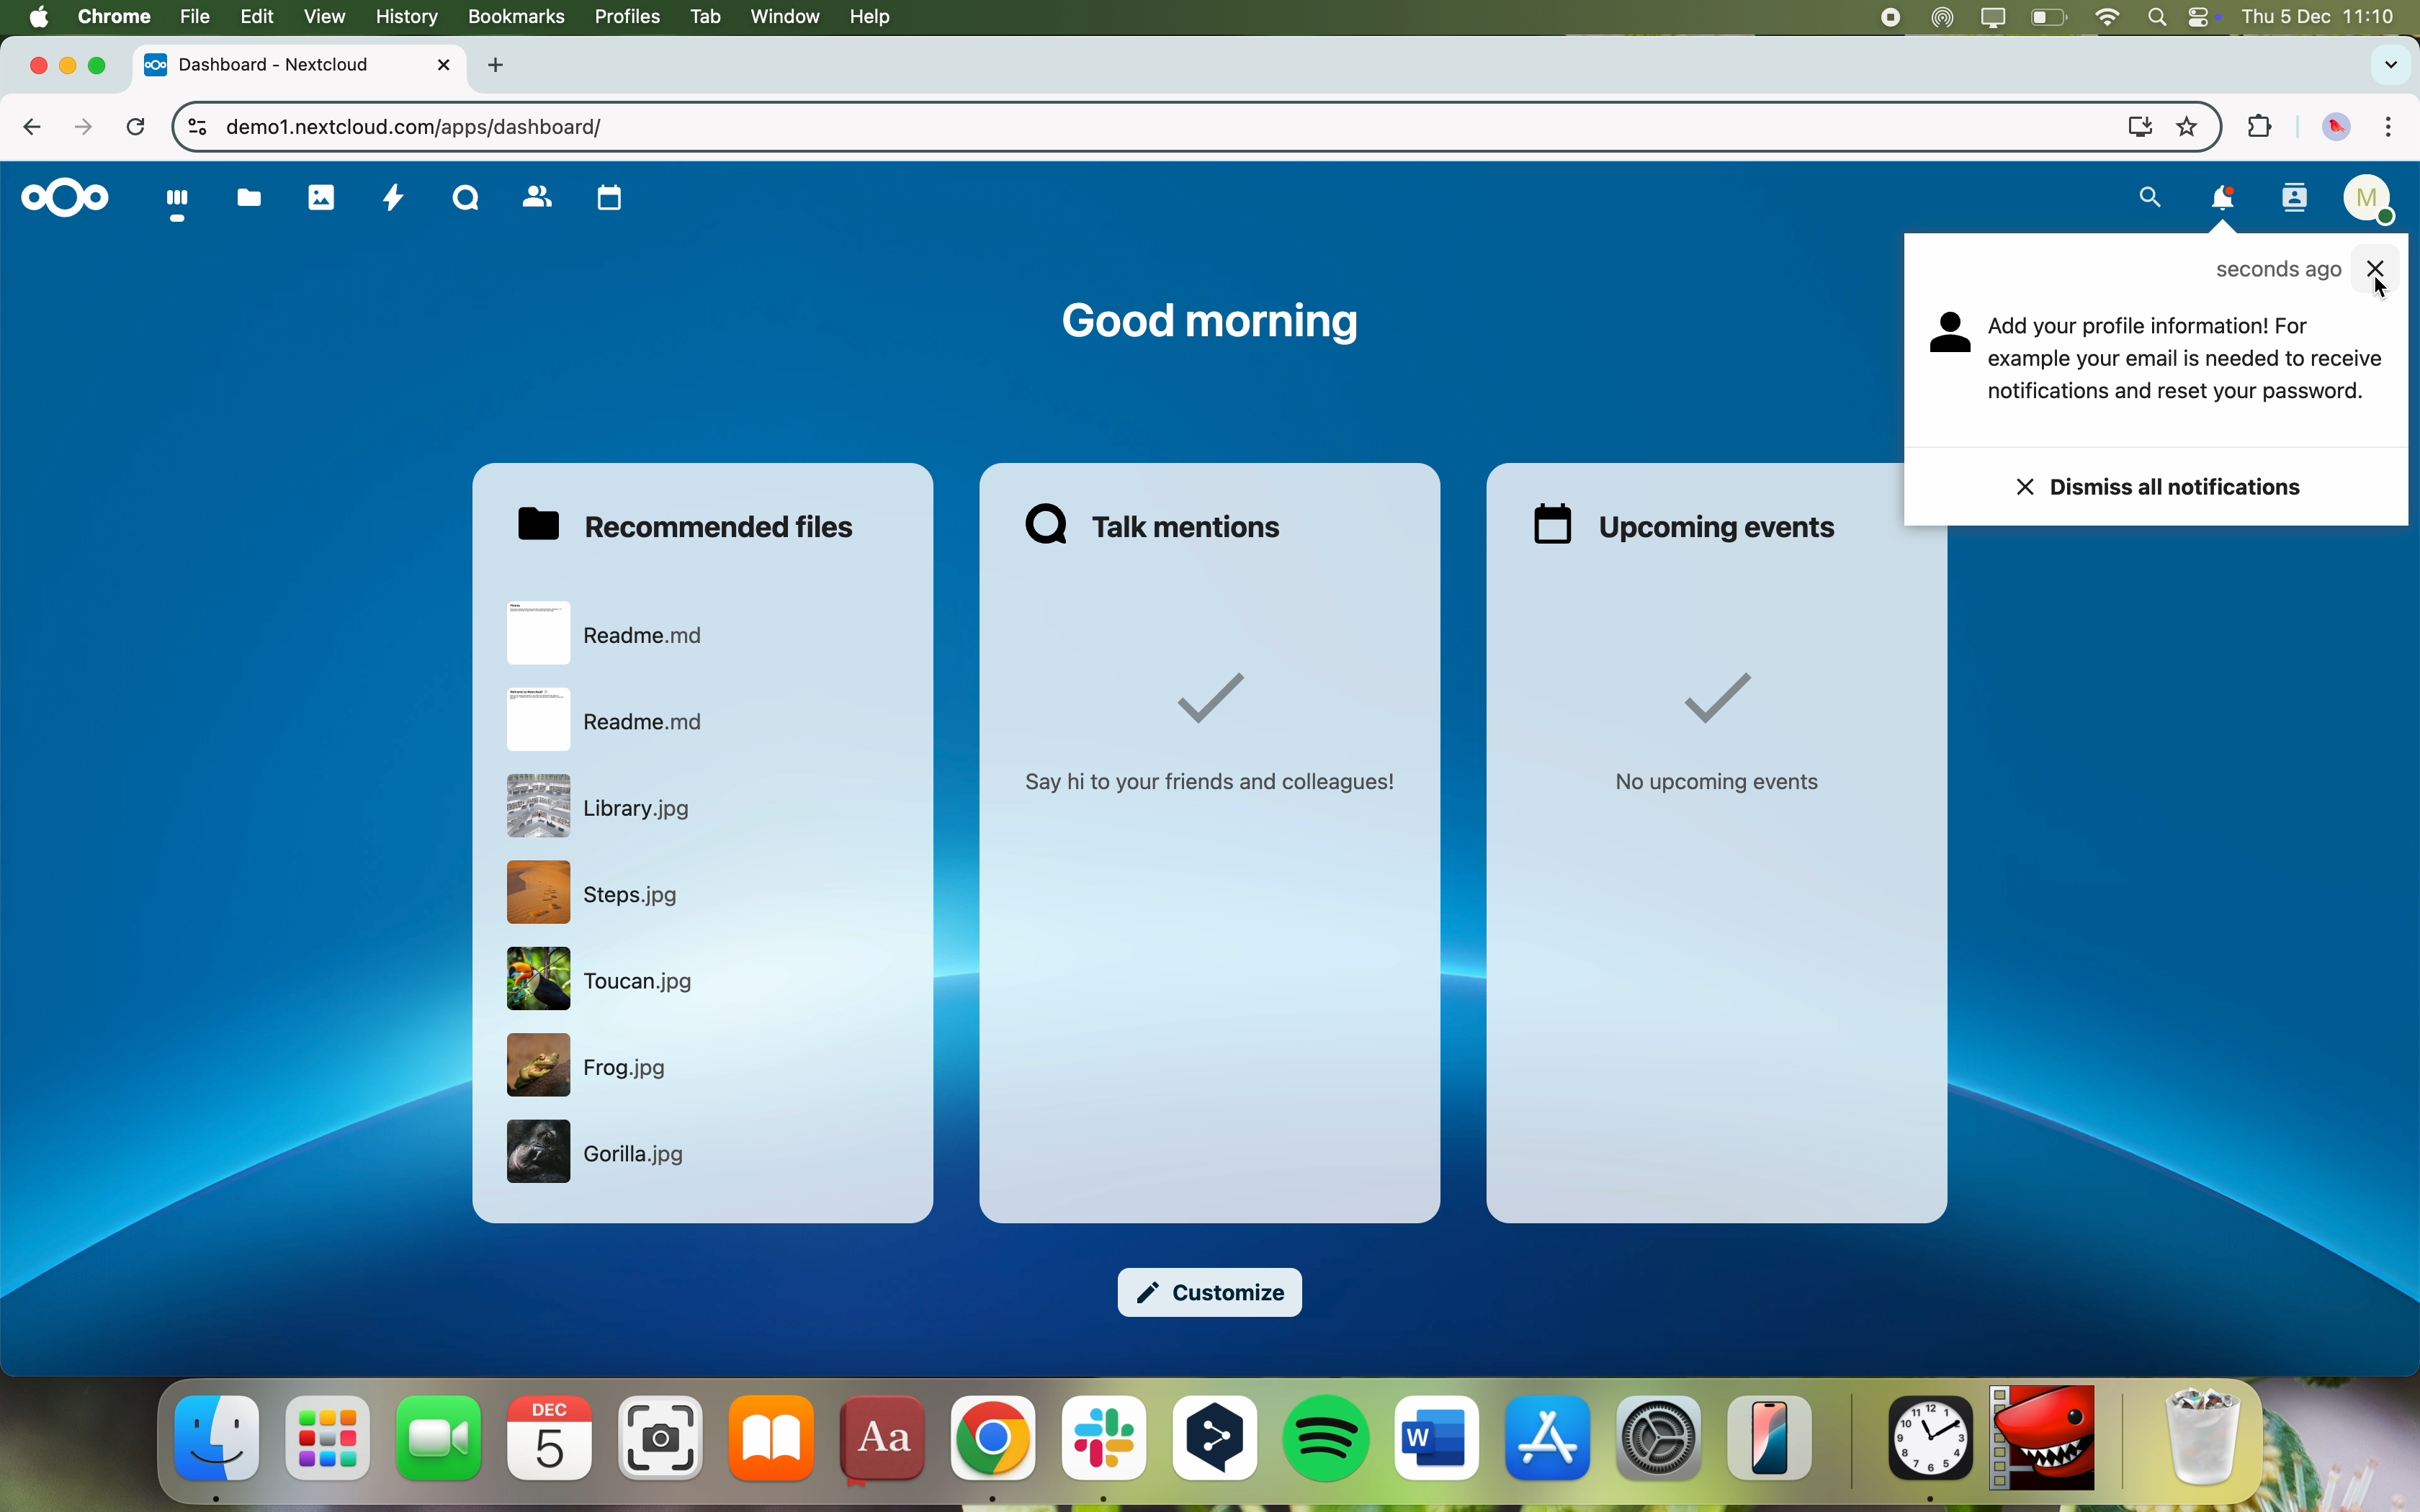  Describe the element at coordinates (1925, 1452) in the screenshot. I see `clock` at that location.